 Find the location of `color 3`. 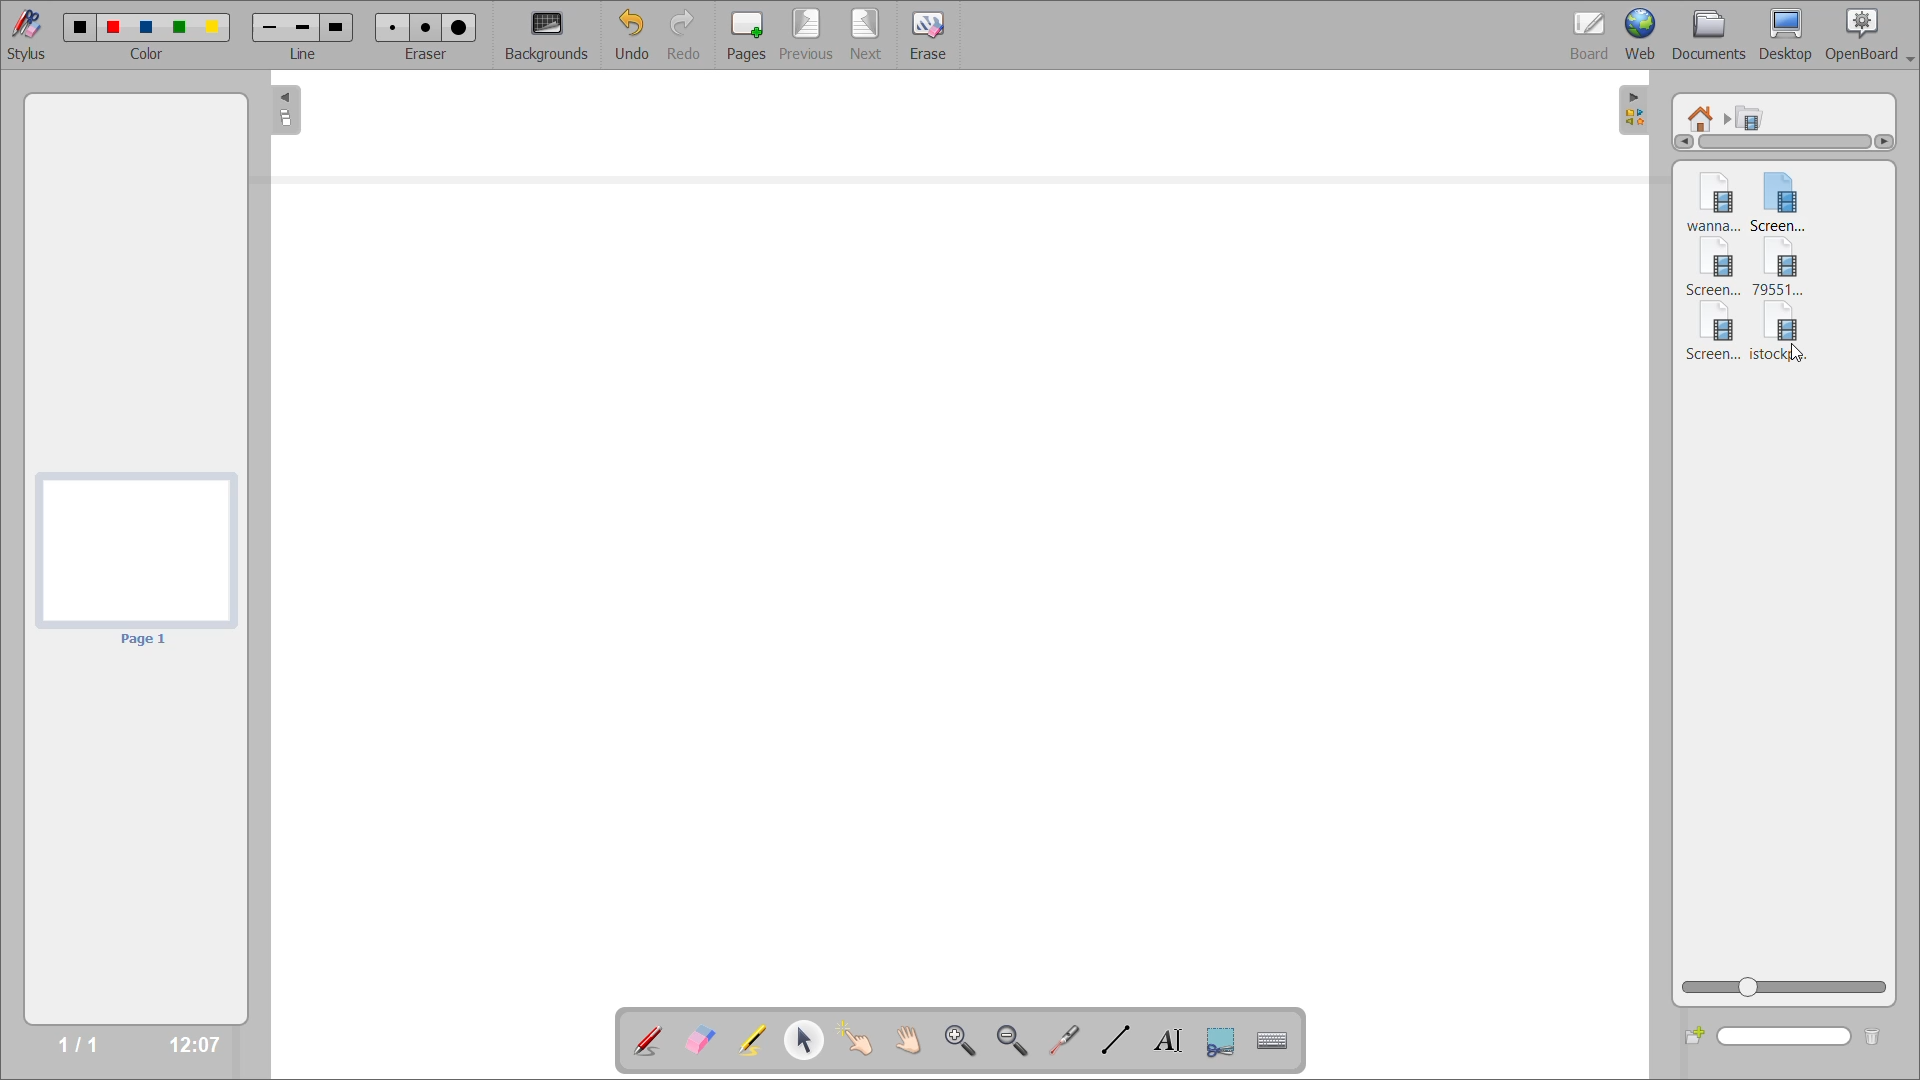

color 3 is located at coordinates (150, 27).